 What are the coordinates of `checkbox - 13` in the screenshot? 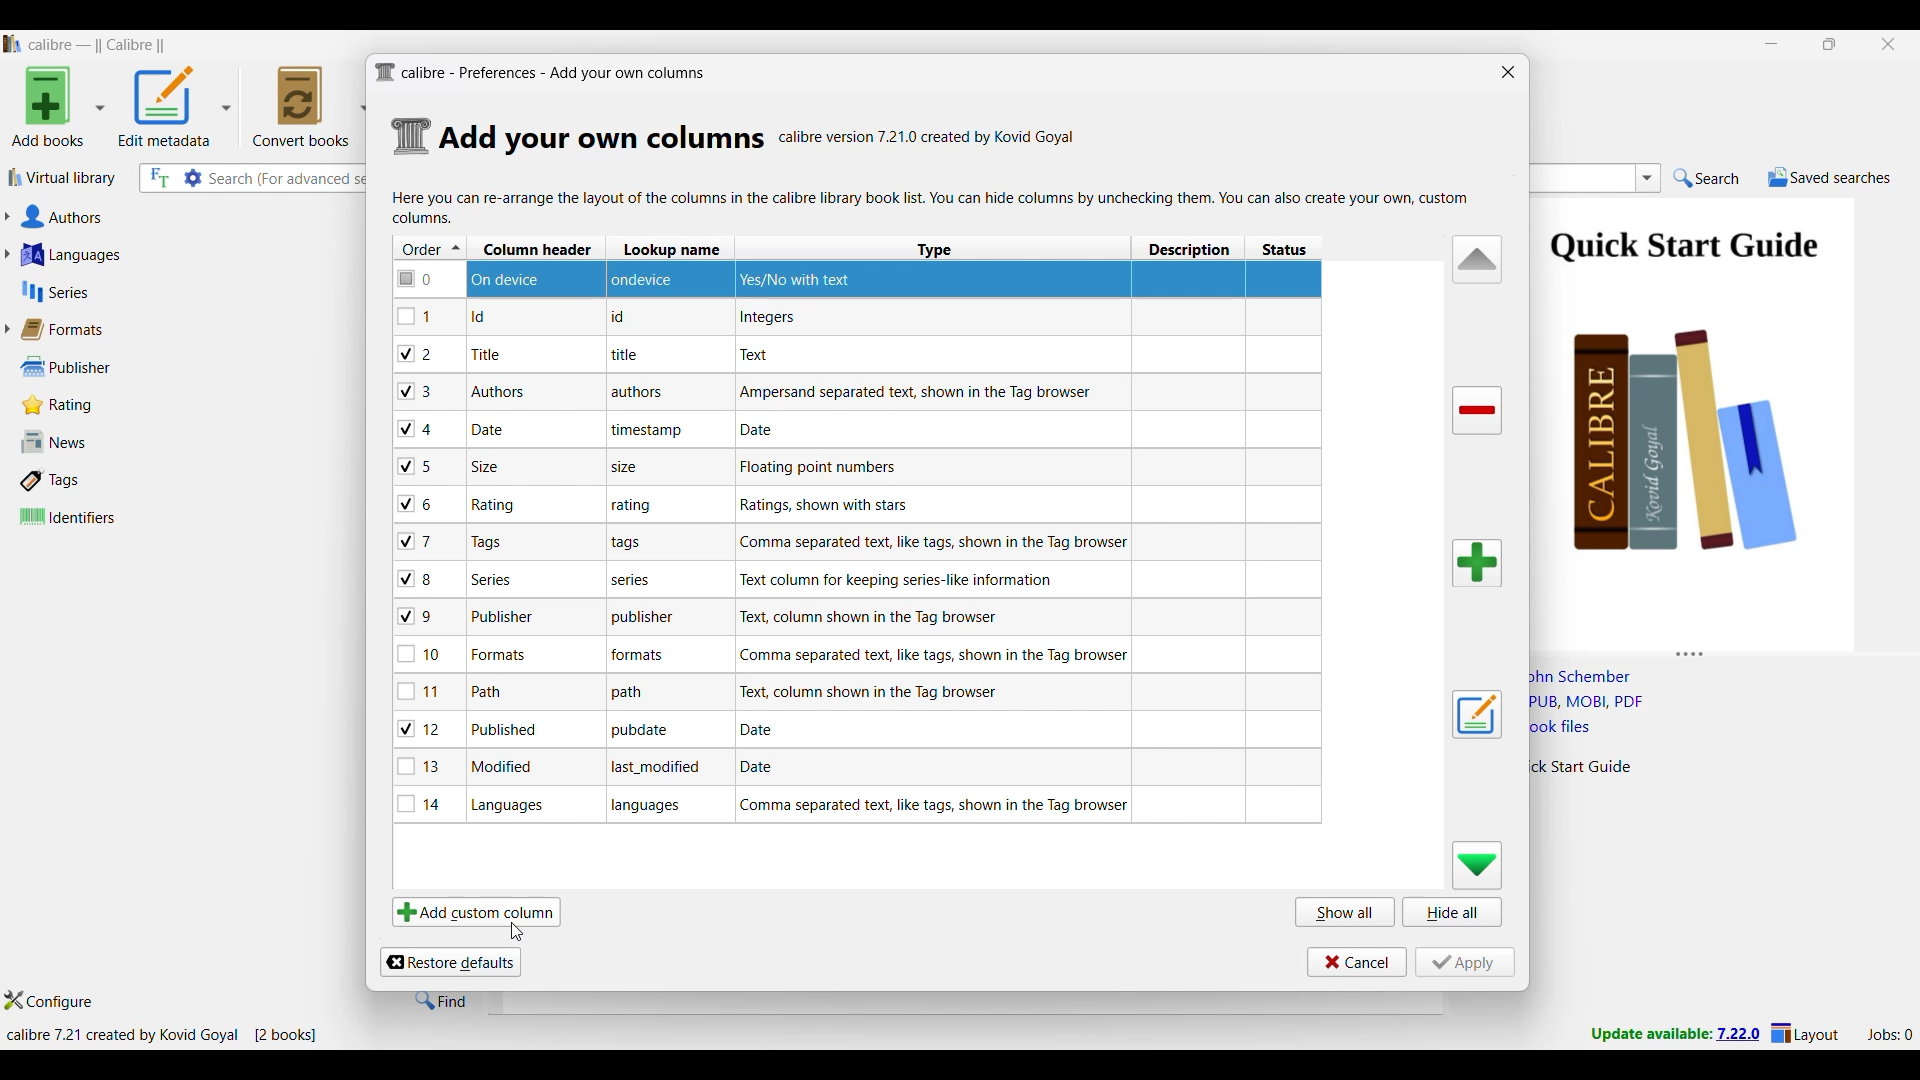 It's located at (420, 766).